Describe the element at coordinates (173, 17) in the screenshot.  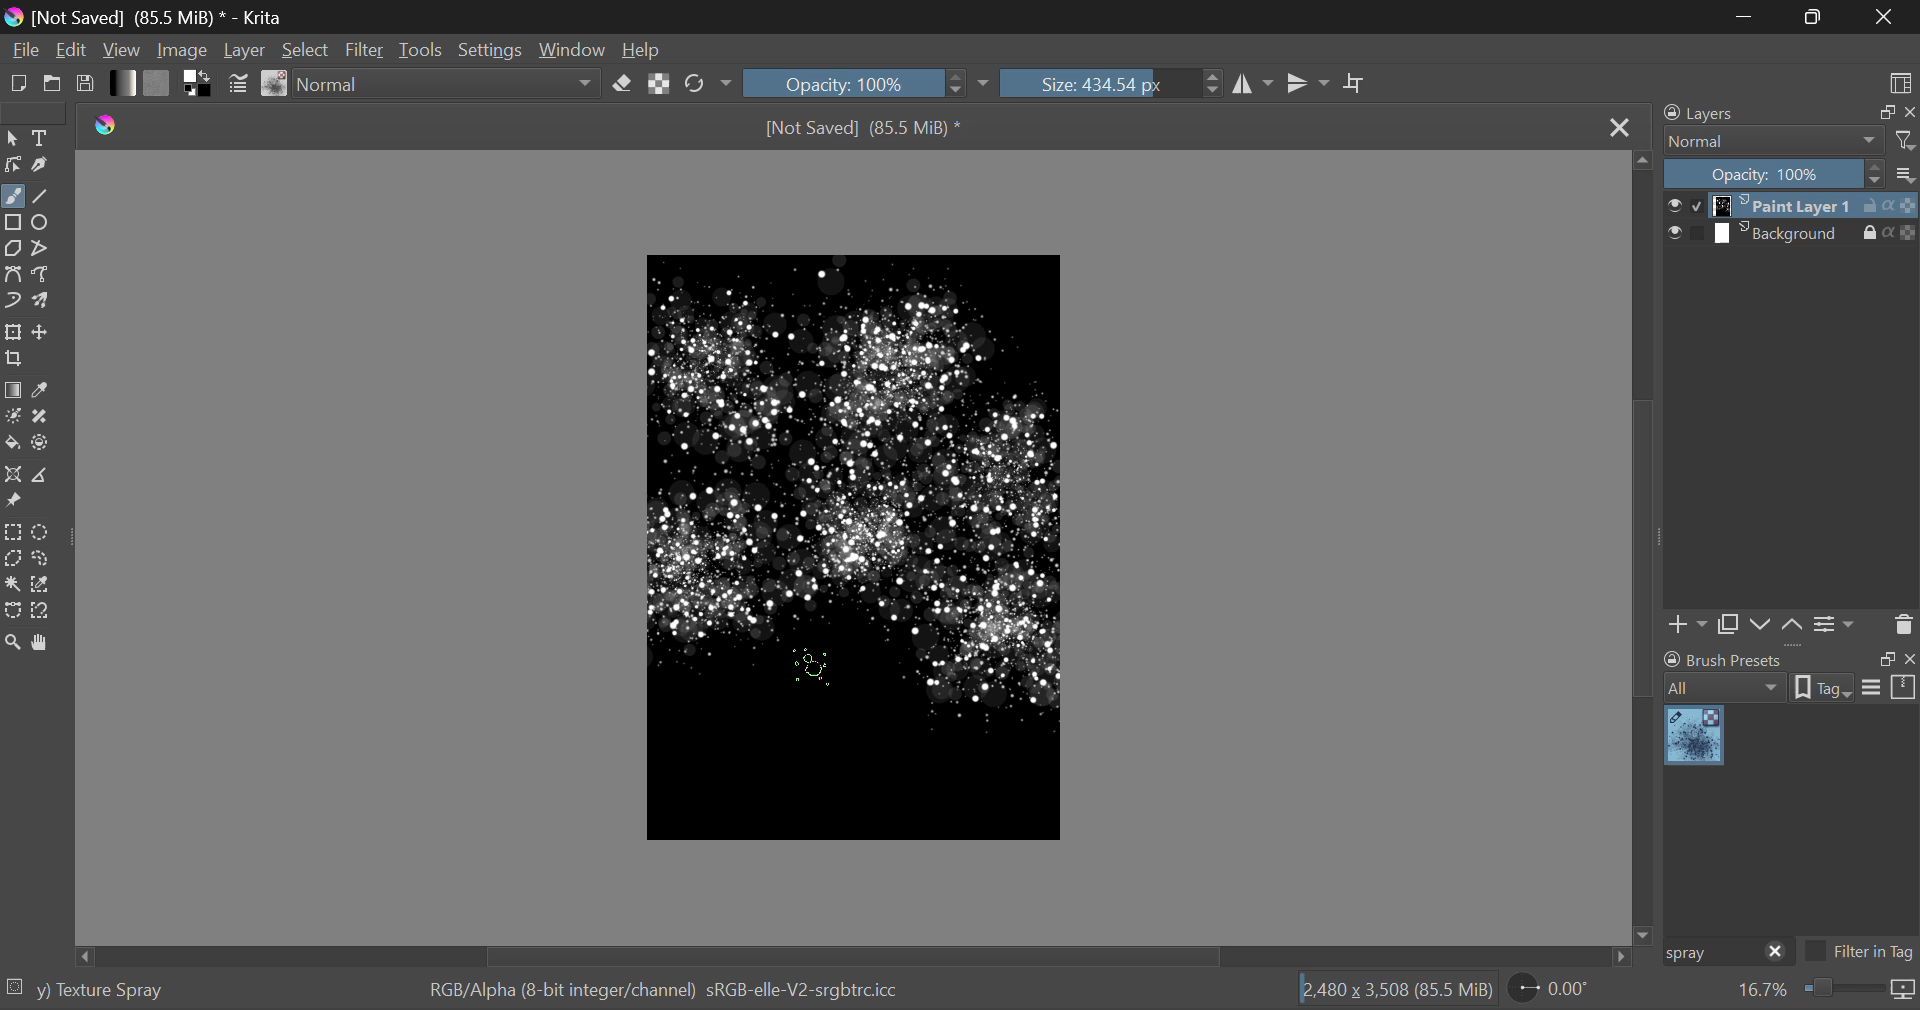
I see `[Not Saved] (69.2 MiB) * - Krita` at that location.